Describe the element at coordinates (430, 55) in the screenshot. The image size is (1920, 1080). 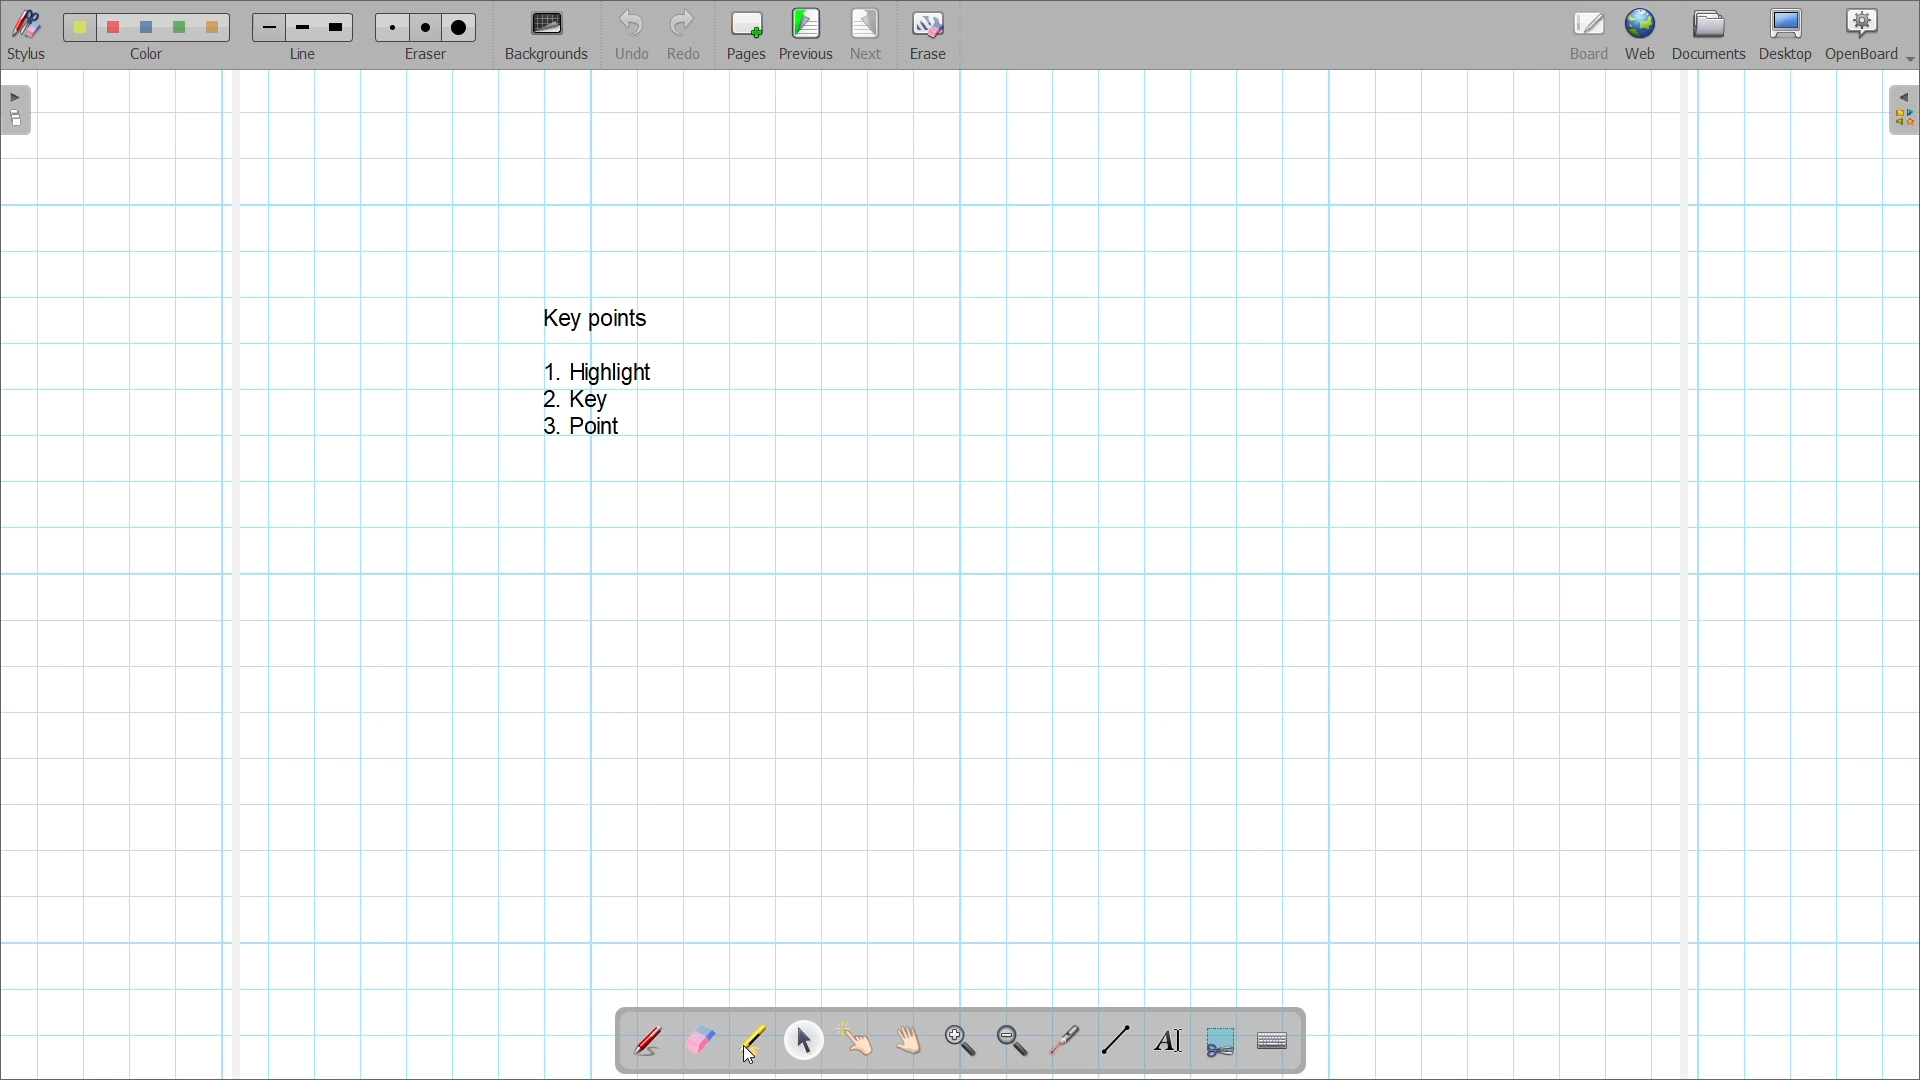
I see `eraser` at that location.